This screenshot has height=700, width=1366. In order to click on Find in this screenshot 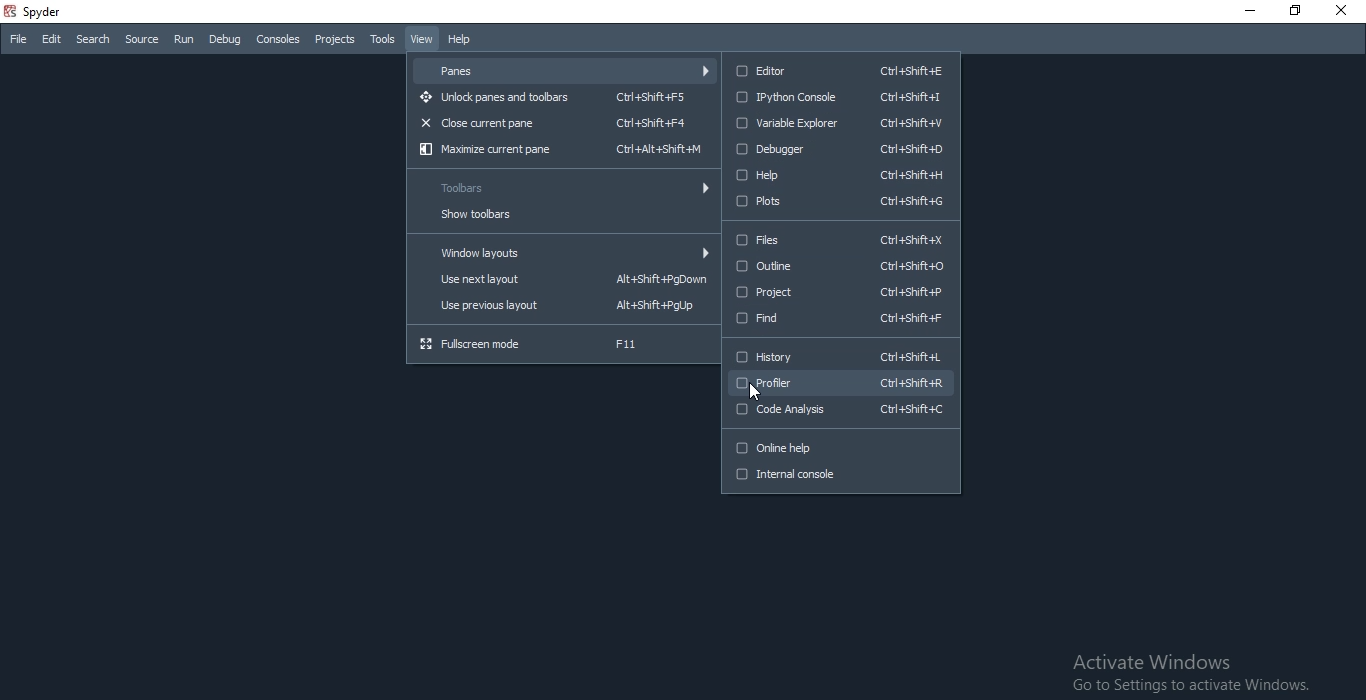, I will do `click(840, 320)`.